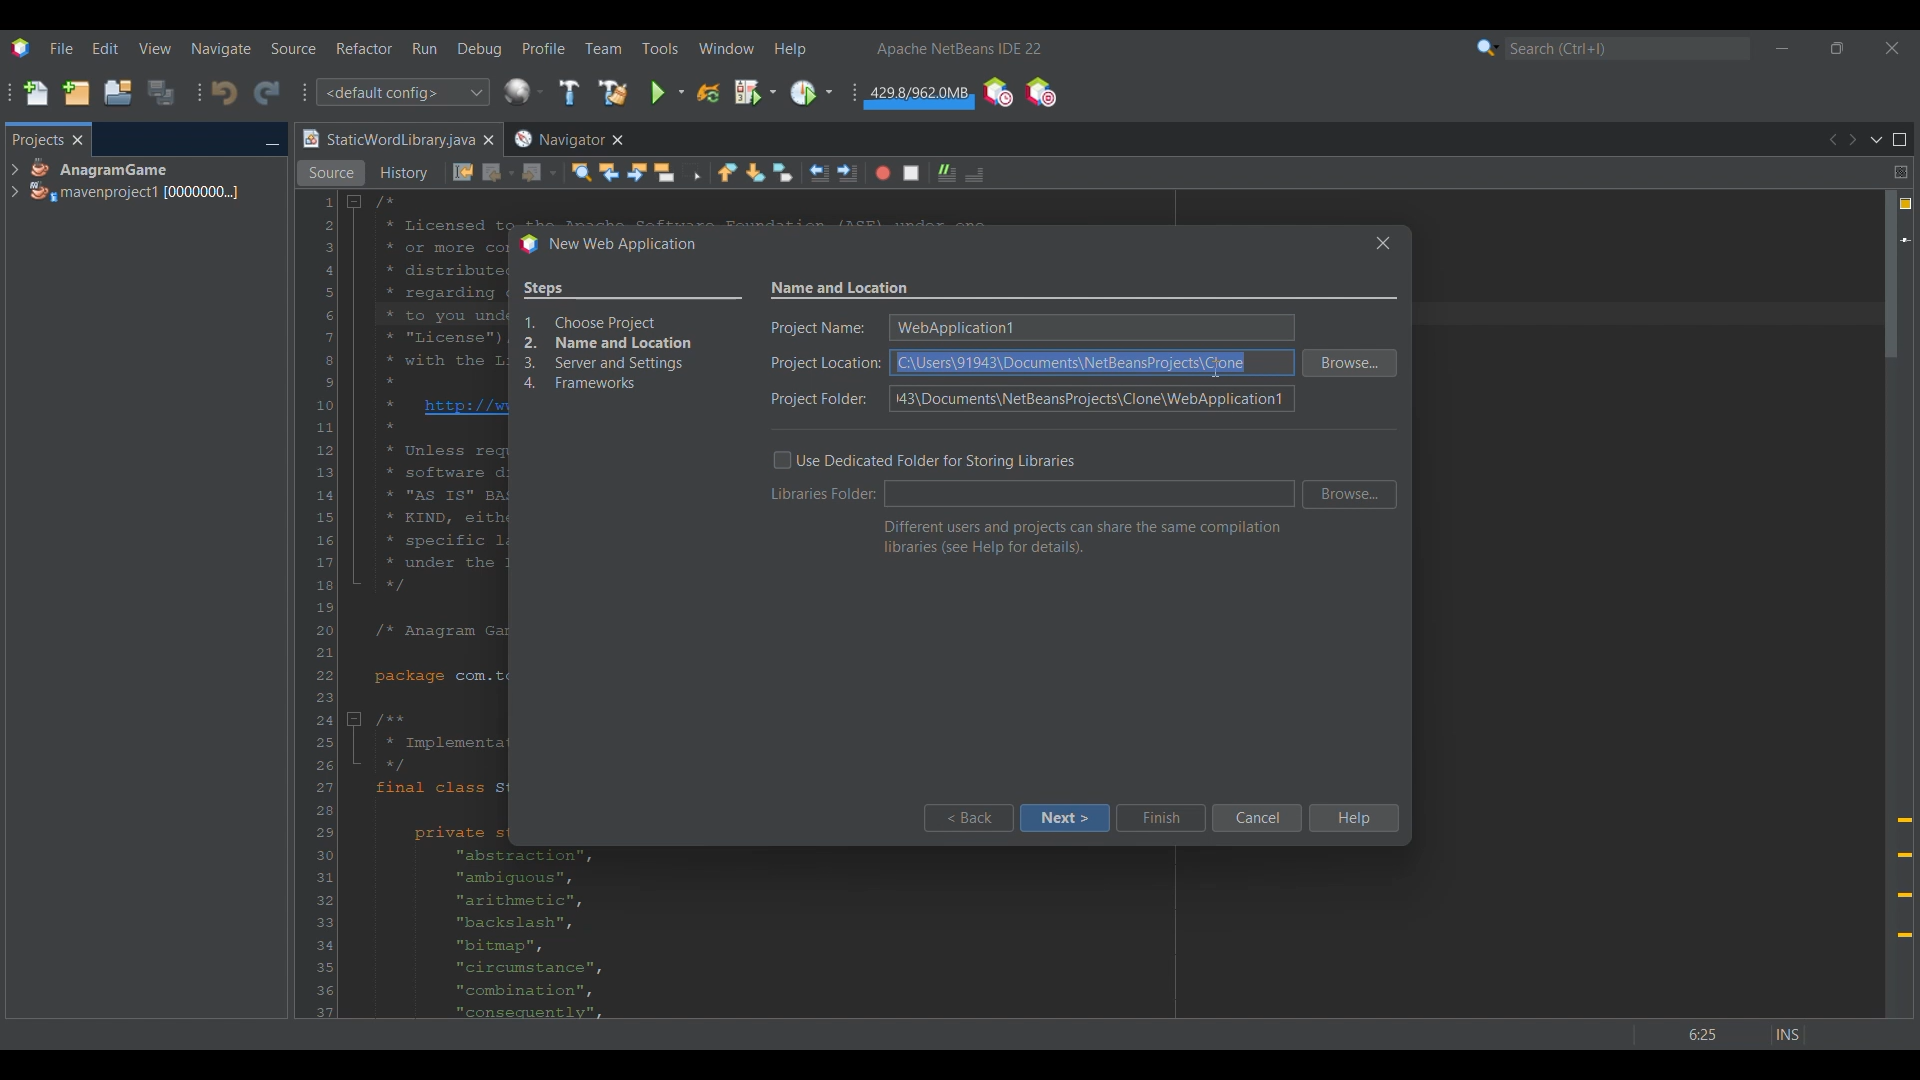  What do you see at coordinates (825, 364) in the screenshot?
I see `Indicates text box for each mentioned detail` at bounding box center [825, 364].